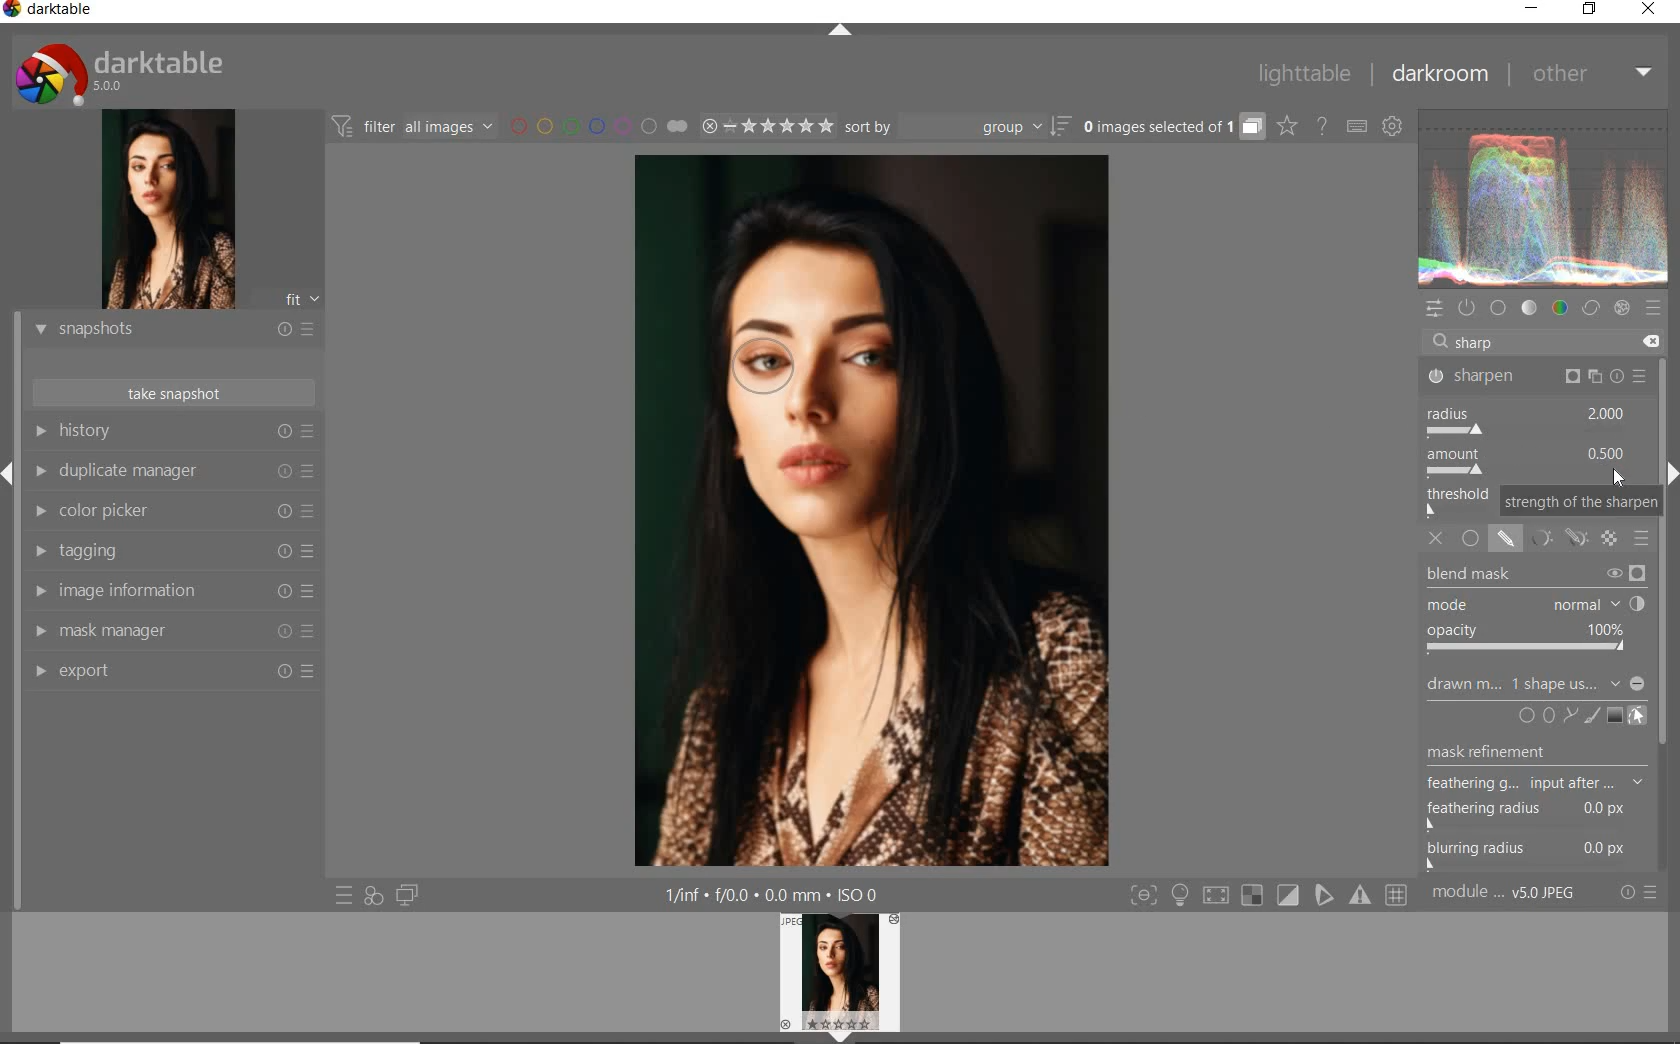 The image size is (1680, 1044). I want to click on add brush, so click(1592, 713).